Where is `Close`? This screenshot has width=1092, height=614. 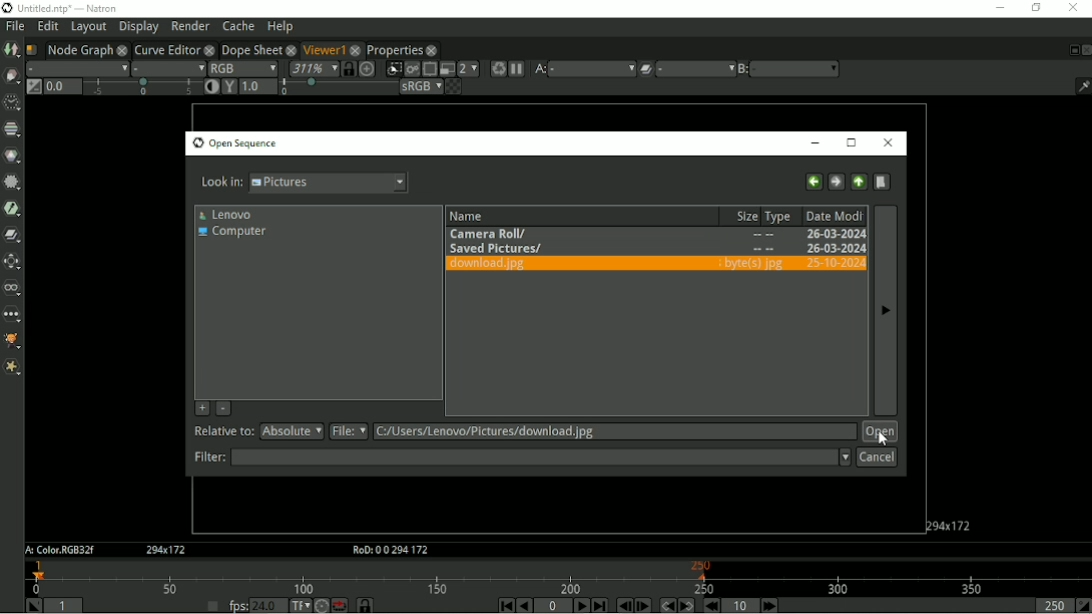 Close is located at coordinates (1085, 50).